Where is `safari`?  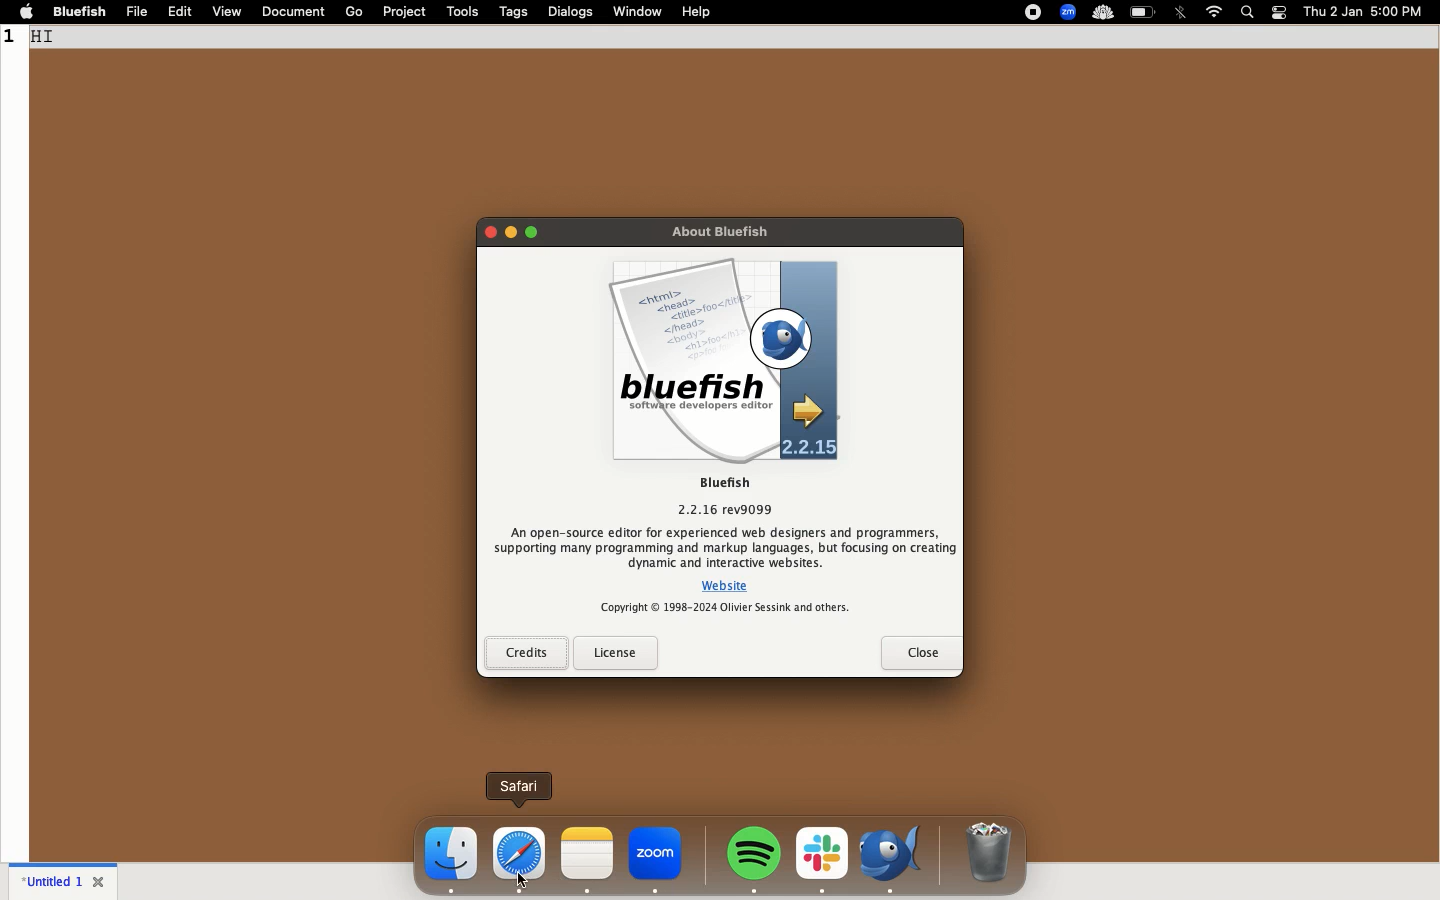 safari is located at coordinates (521, 857).